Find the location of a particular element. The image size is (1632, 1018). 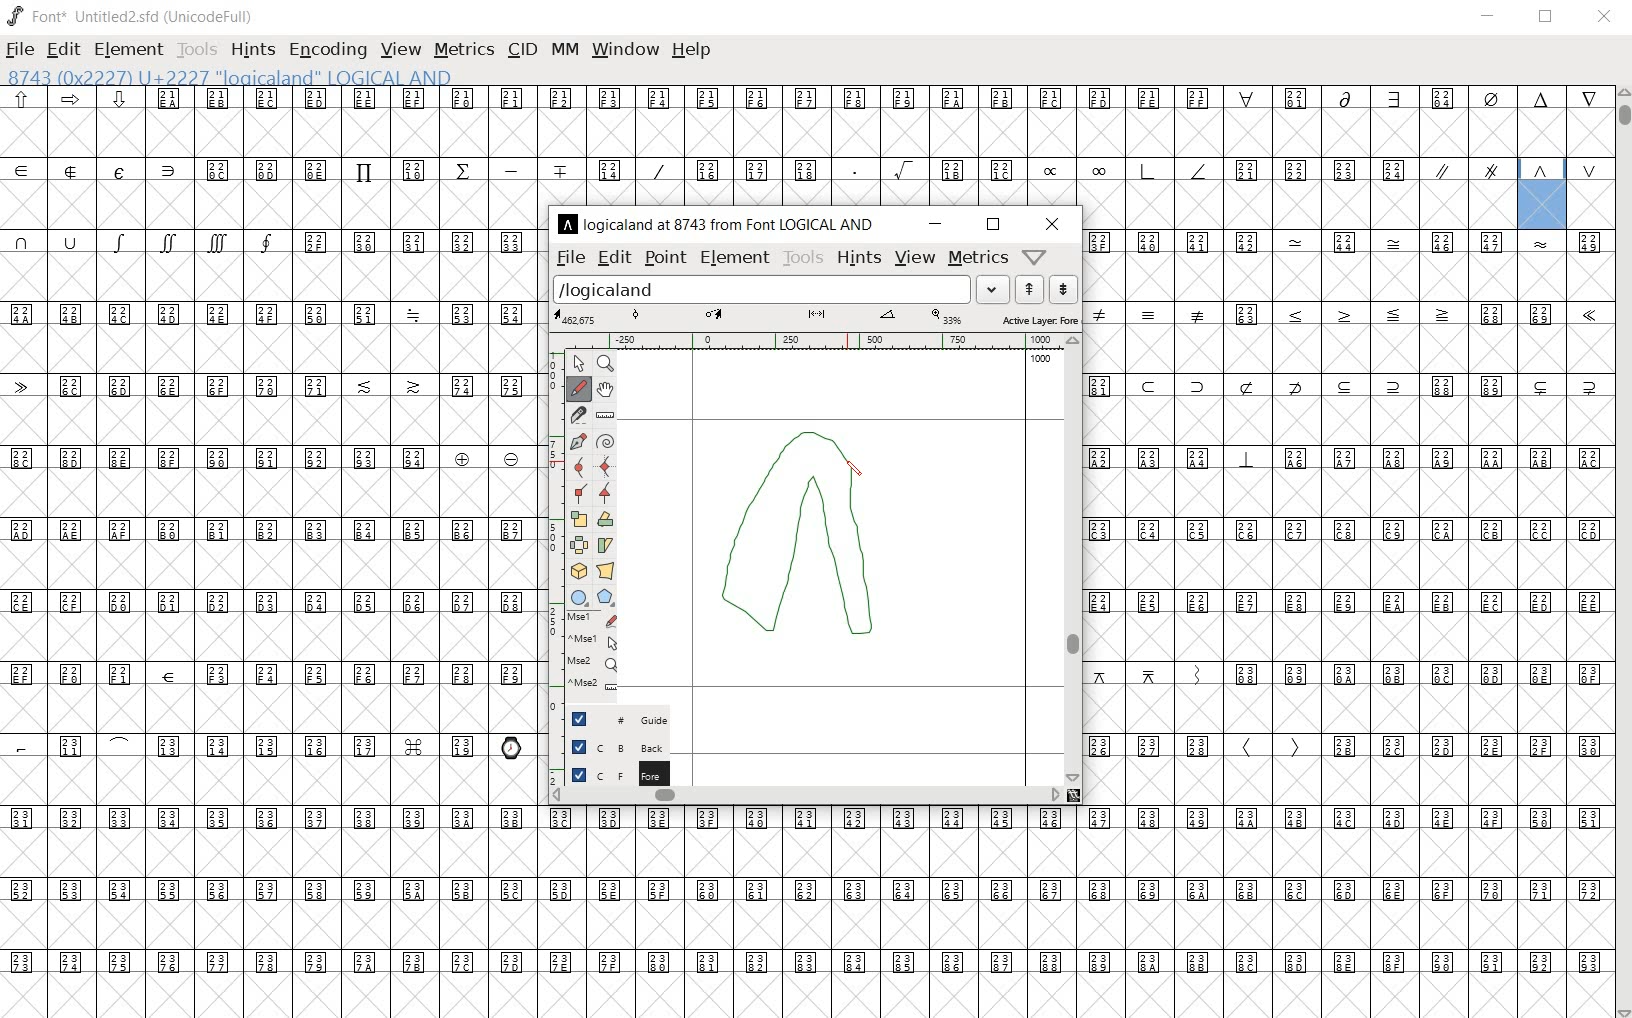

measure a distance, angle between points is located at coordinates (605, 415).